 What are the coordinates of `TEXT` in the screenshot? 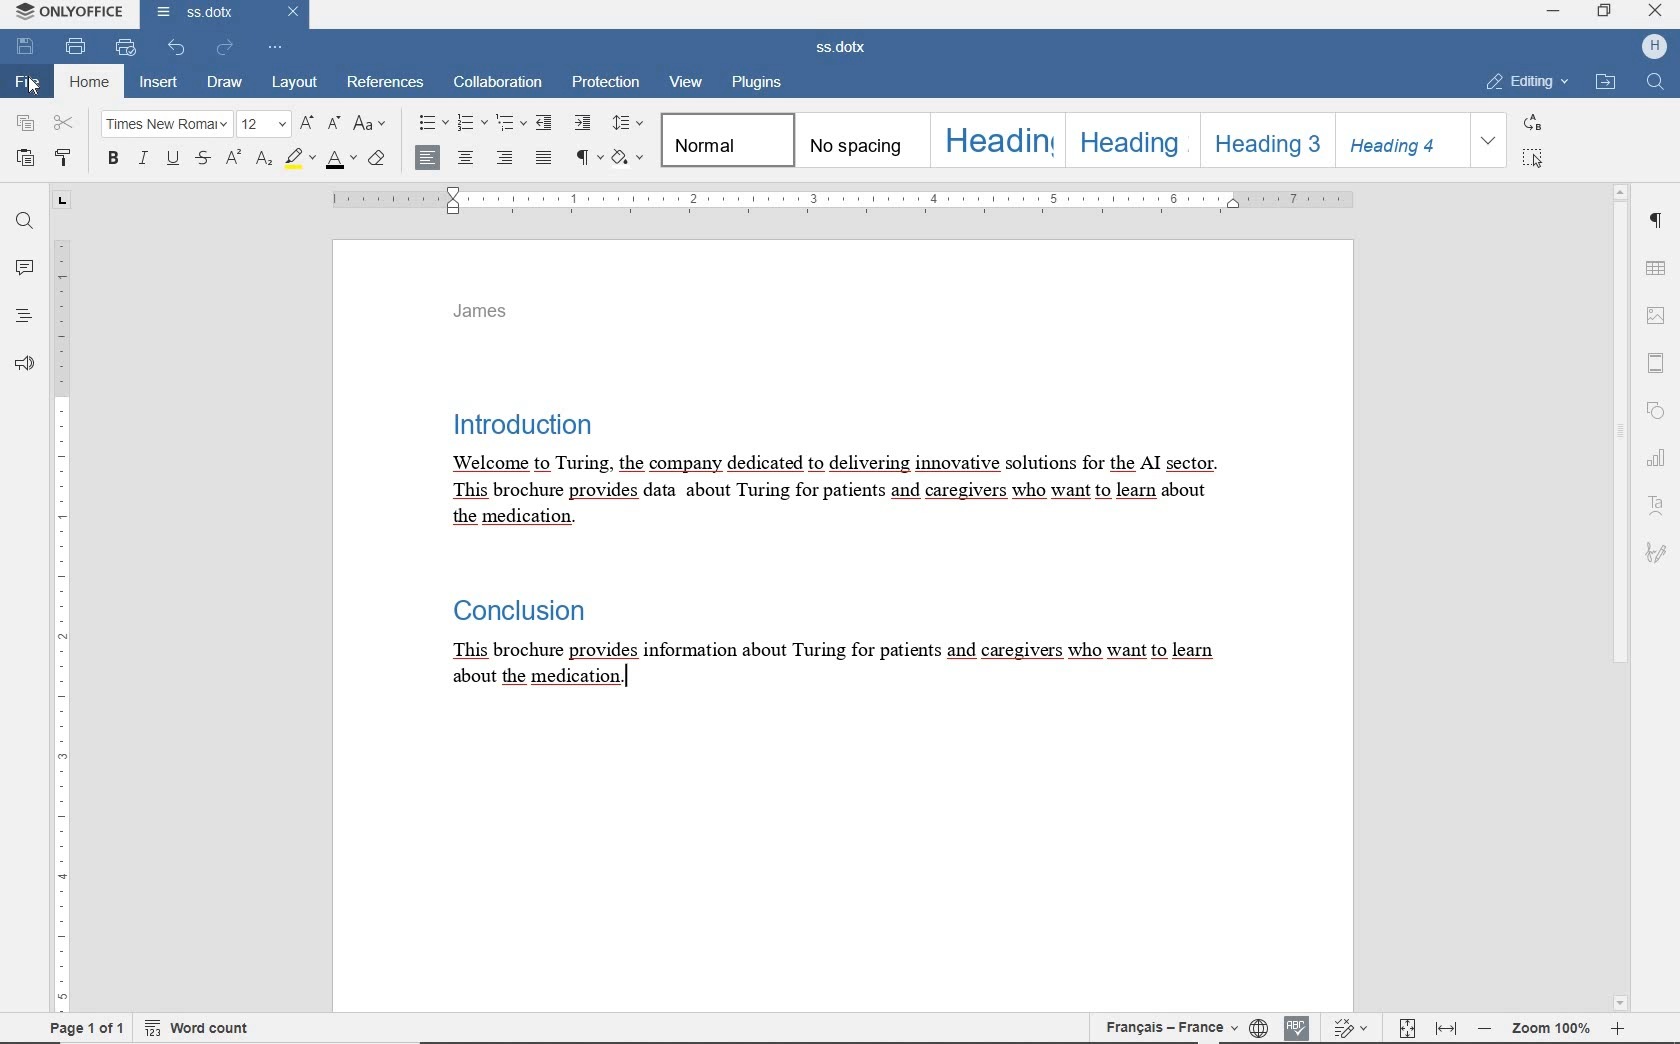 It's located at (840, 571).